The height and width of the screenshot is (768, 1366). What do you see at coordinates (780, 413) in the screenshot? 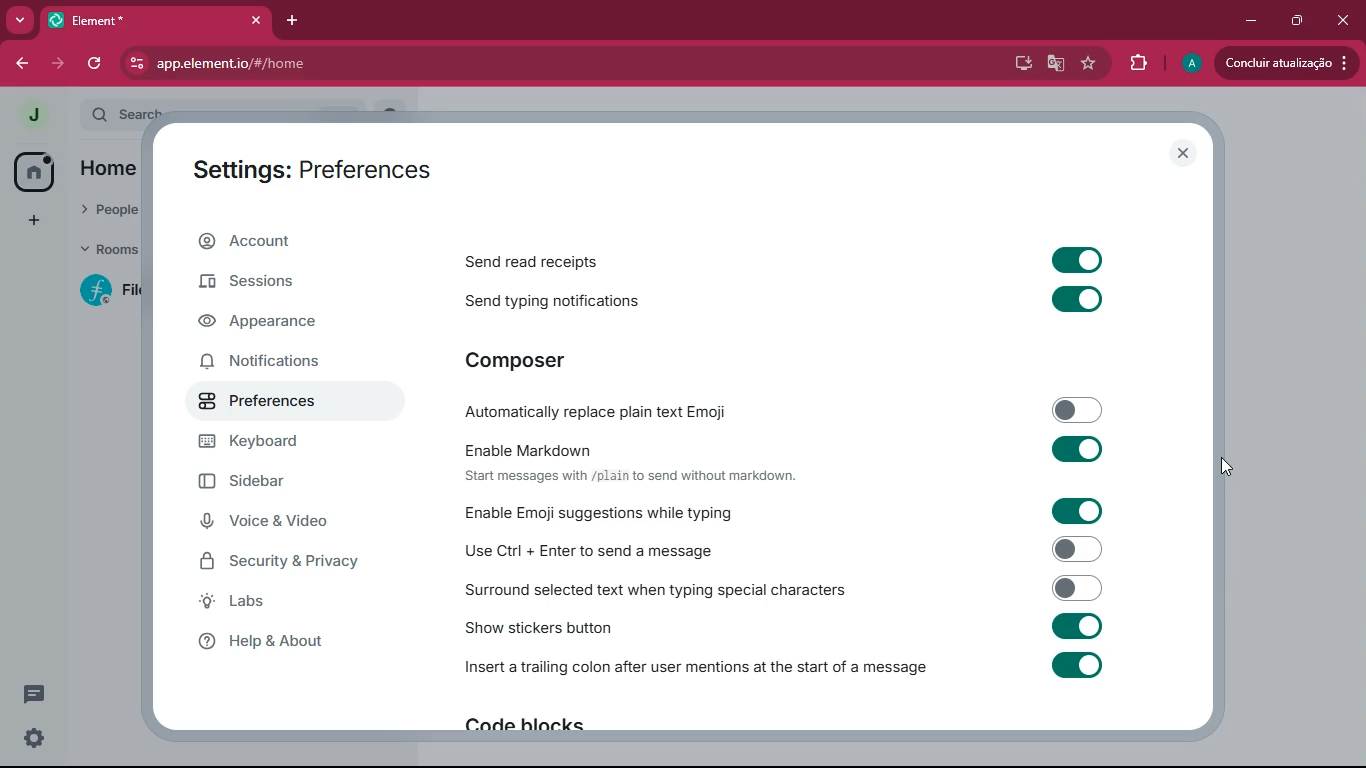
I see `-Automatically replace plain text Emoji` at bounding box center [780, 413].